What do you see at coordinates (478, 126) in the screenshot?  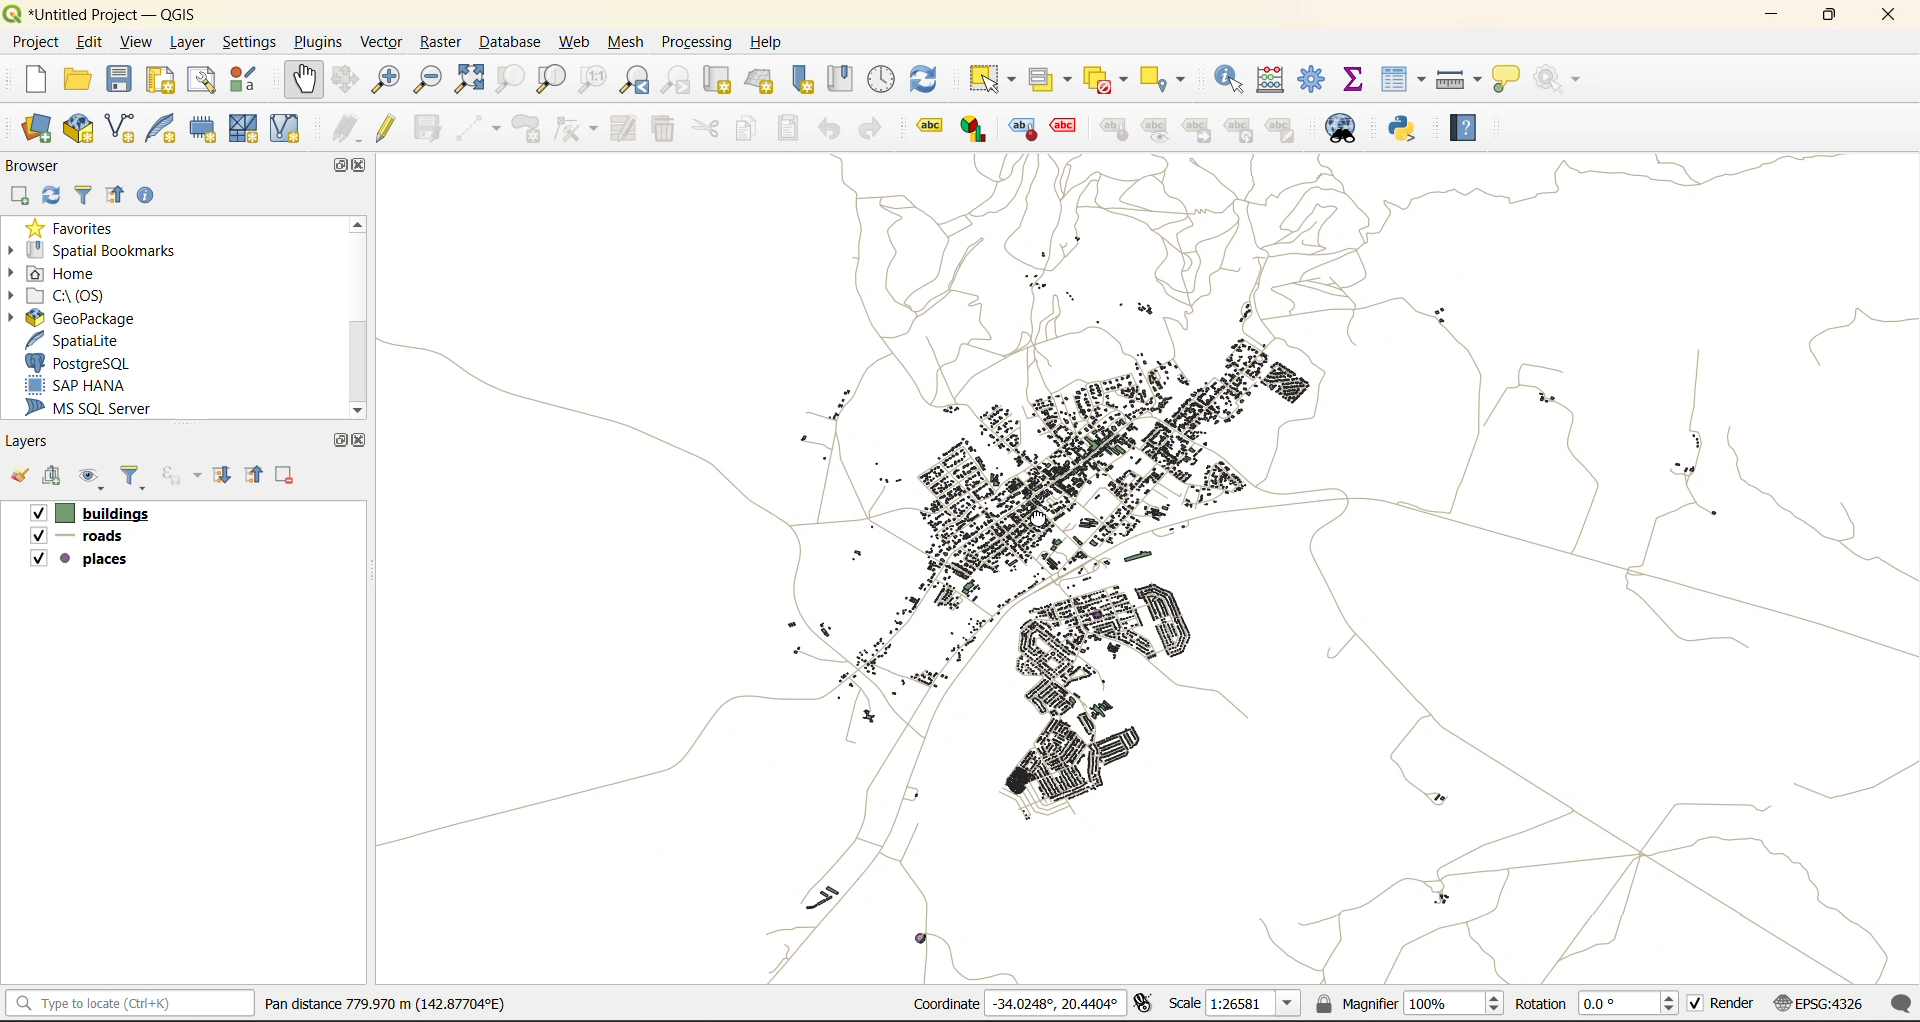 I see `digitize` at bounding box center [478, 126].